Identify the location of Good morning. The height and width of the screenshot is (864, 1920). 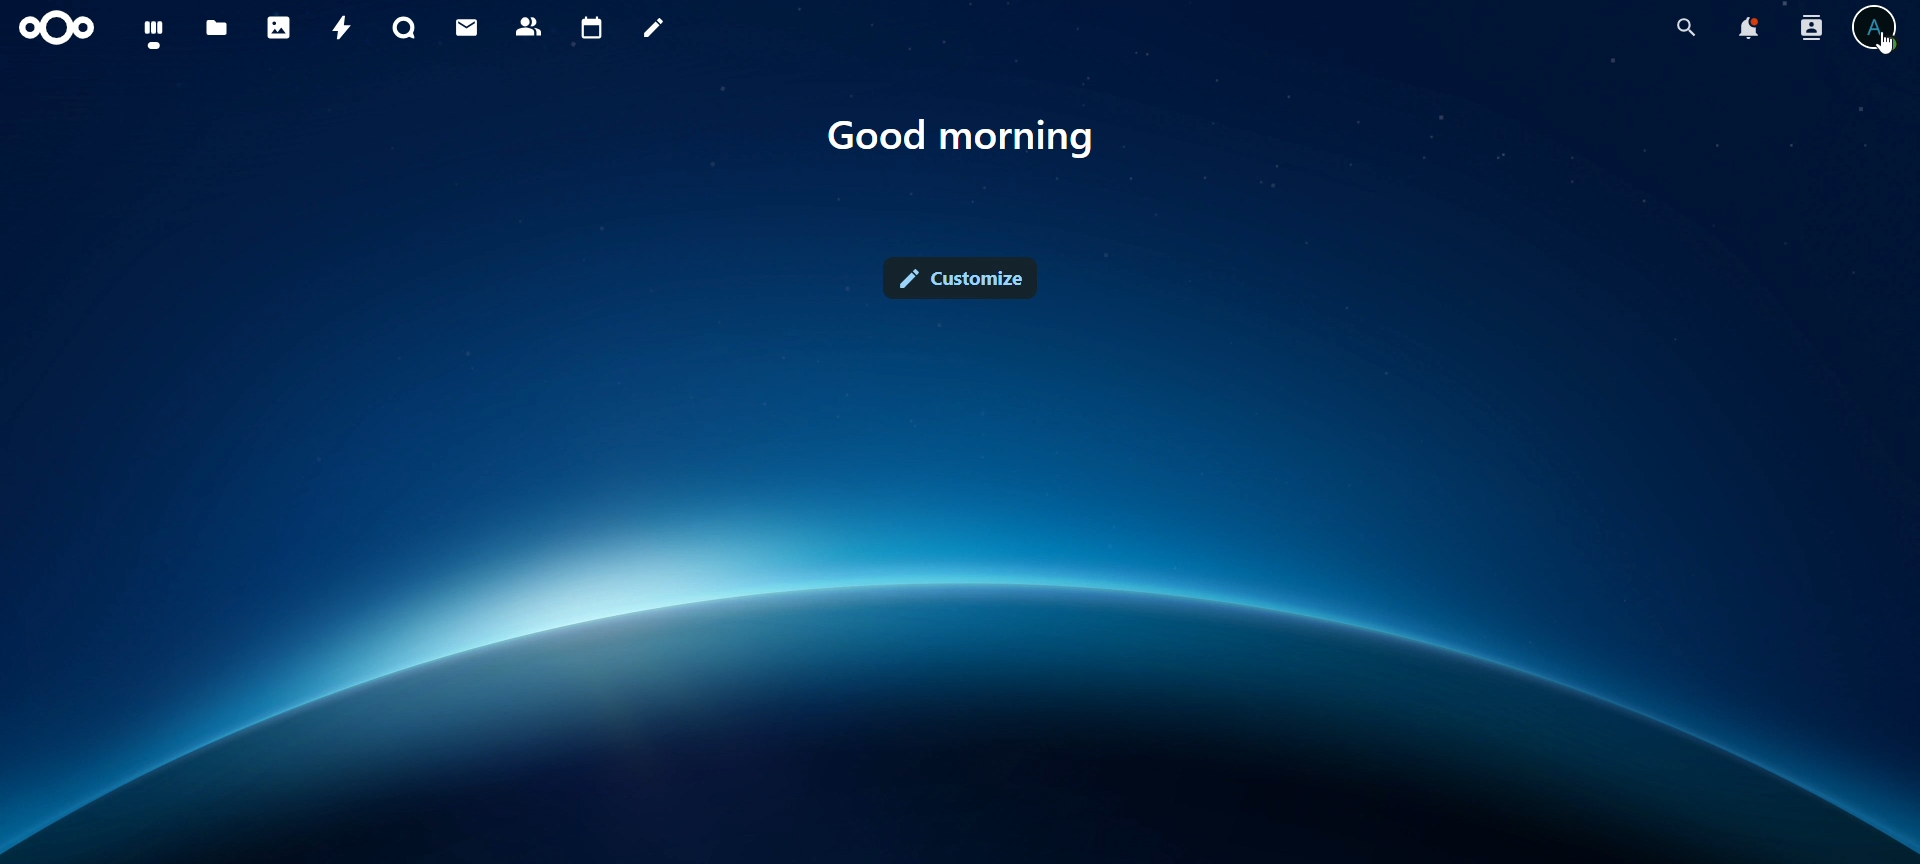
(968, 136).